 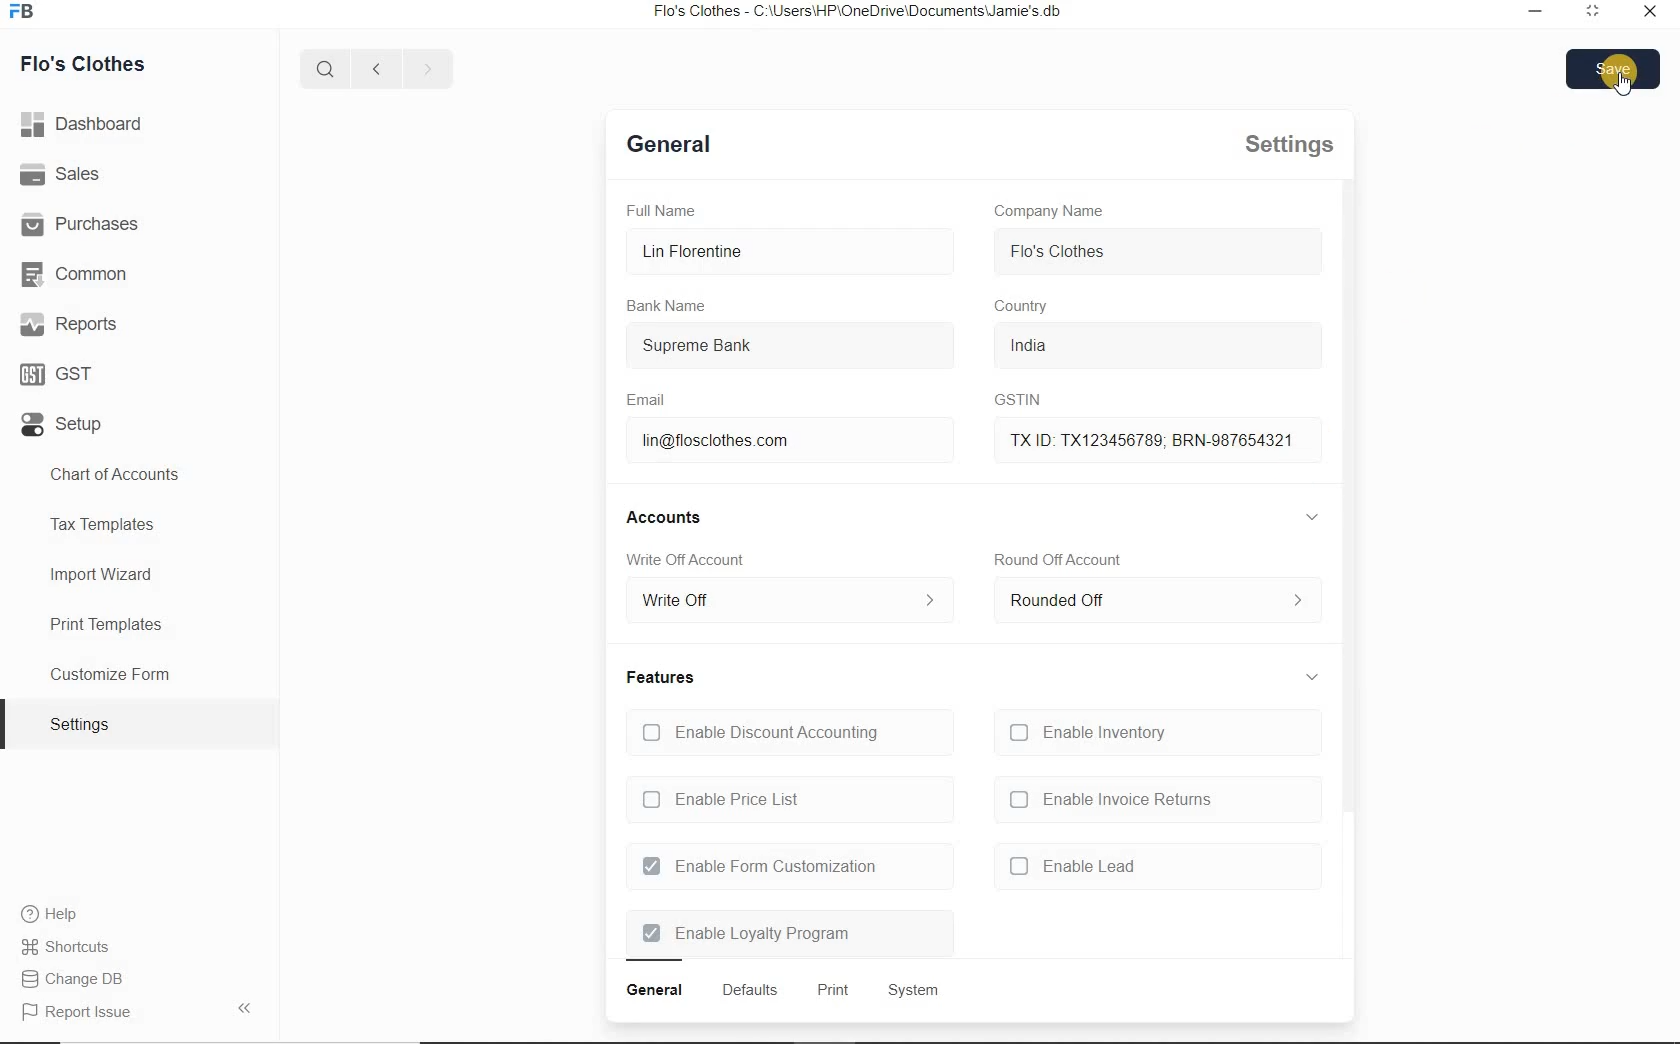 What do you see at coordinates (1141, 438) in the screenshot?
I see `txid brn` at bounding box center [1141, 438].